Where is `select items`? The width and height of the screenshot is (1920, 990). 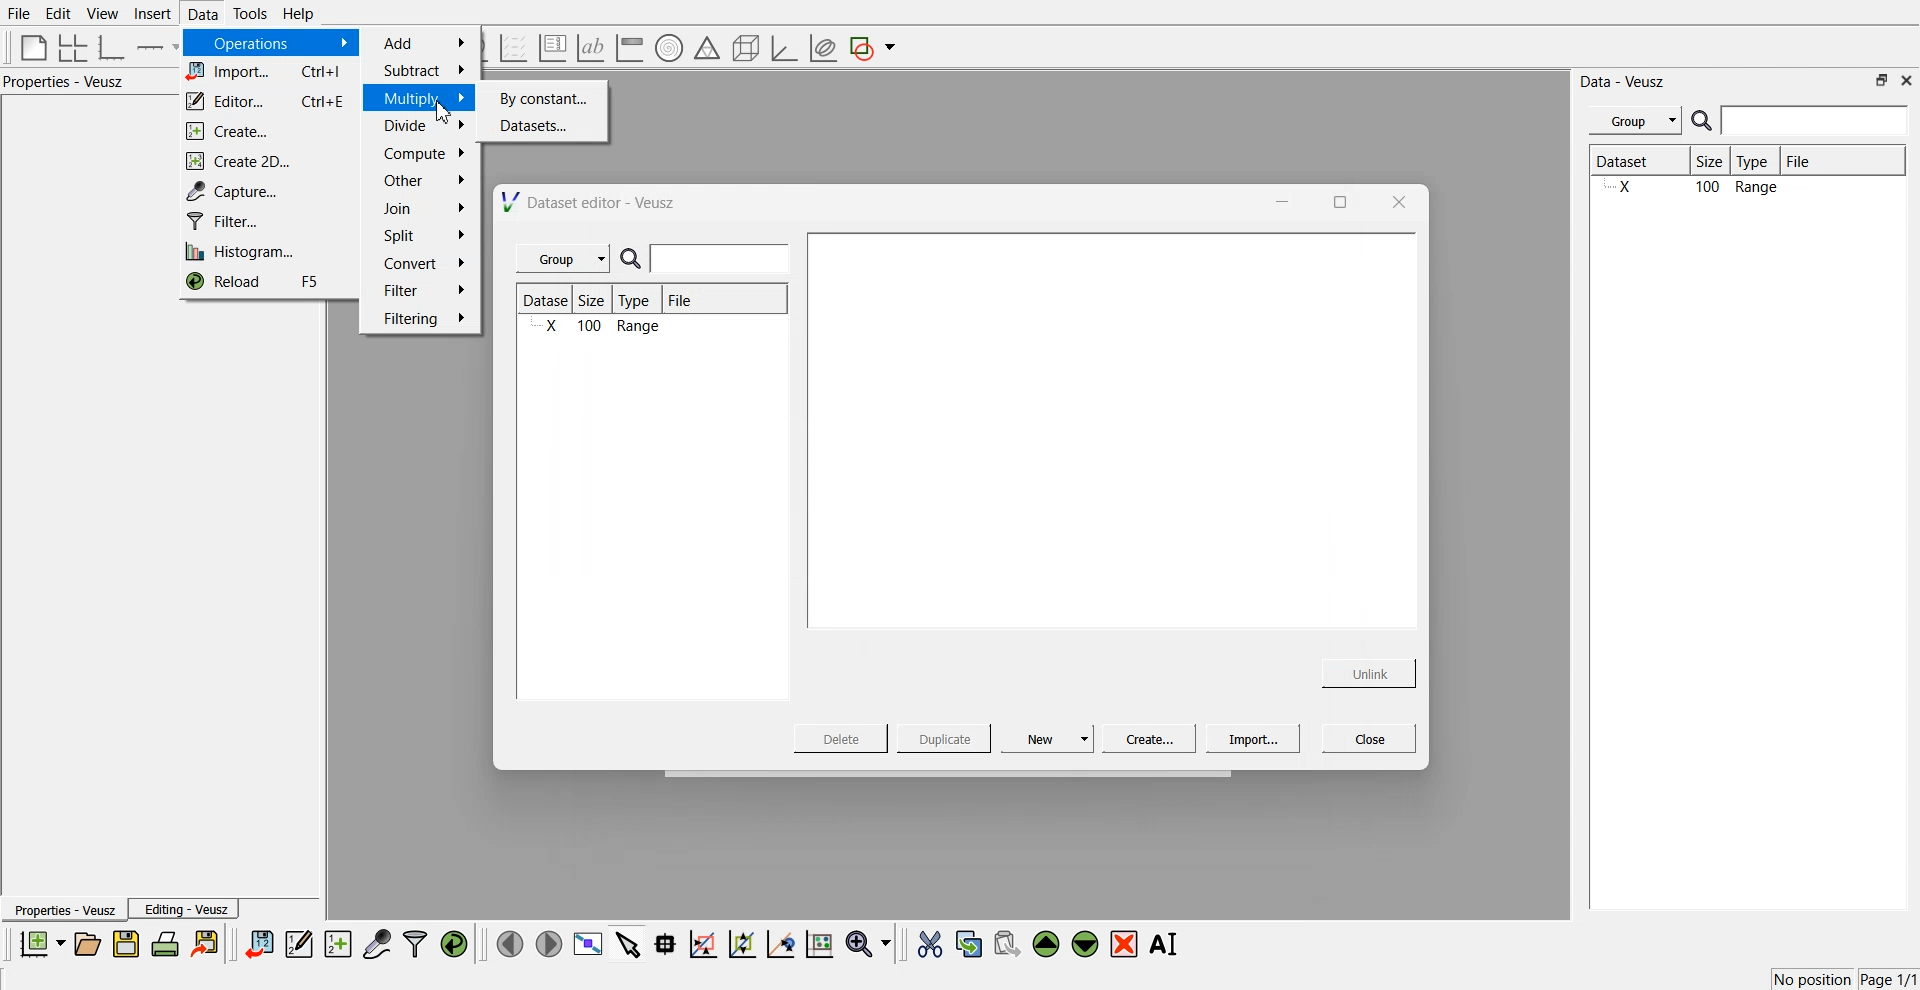
select items is located at coordinates (628, 943).